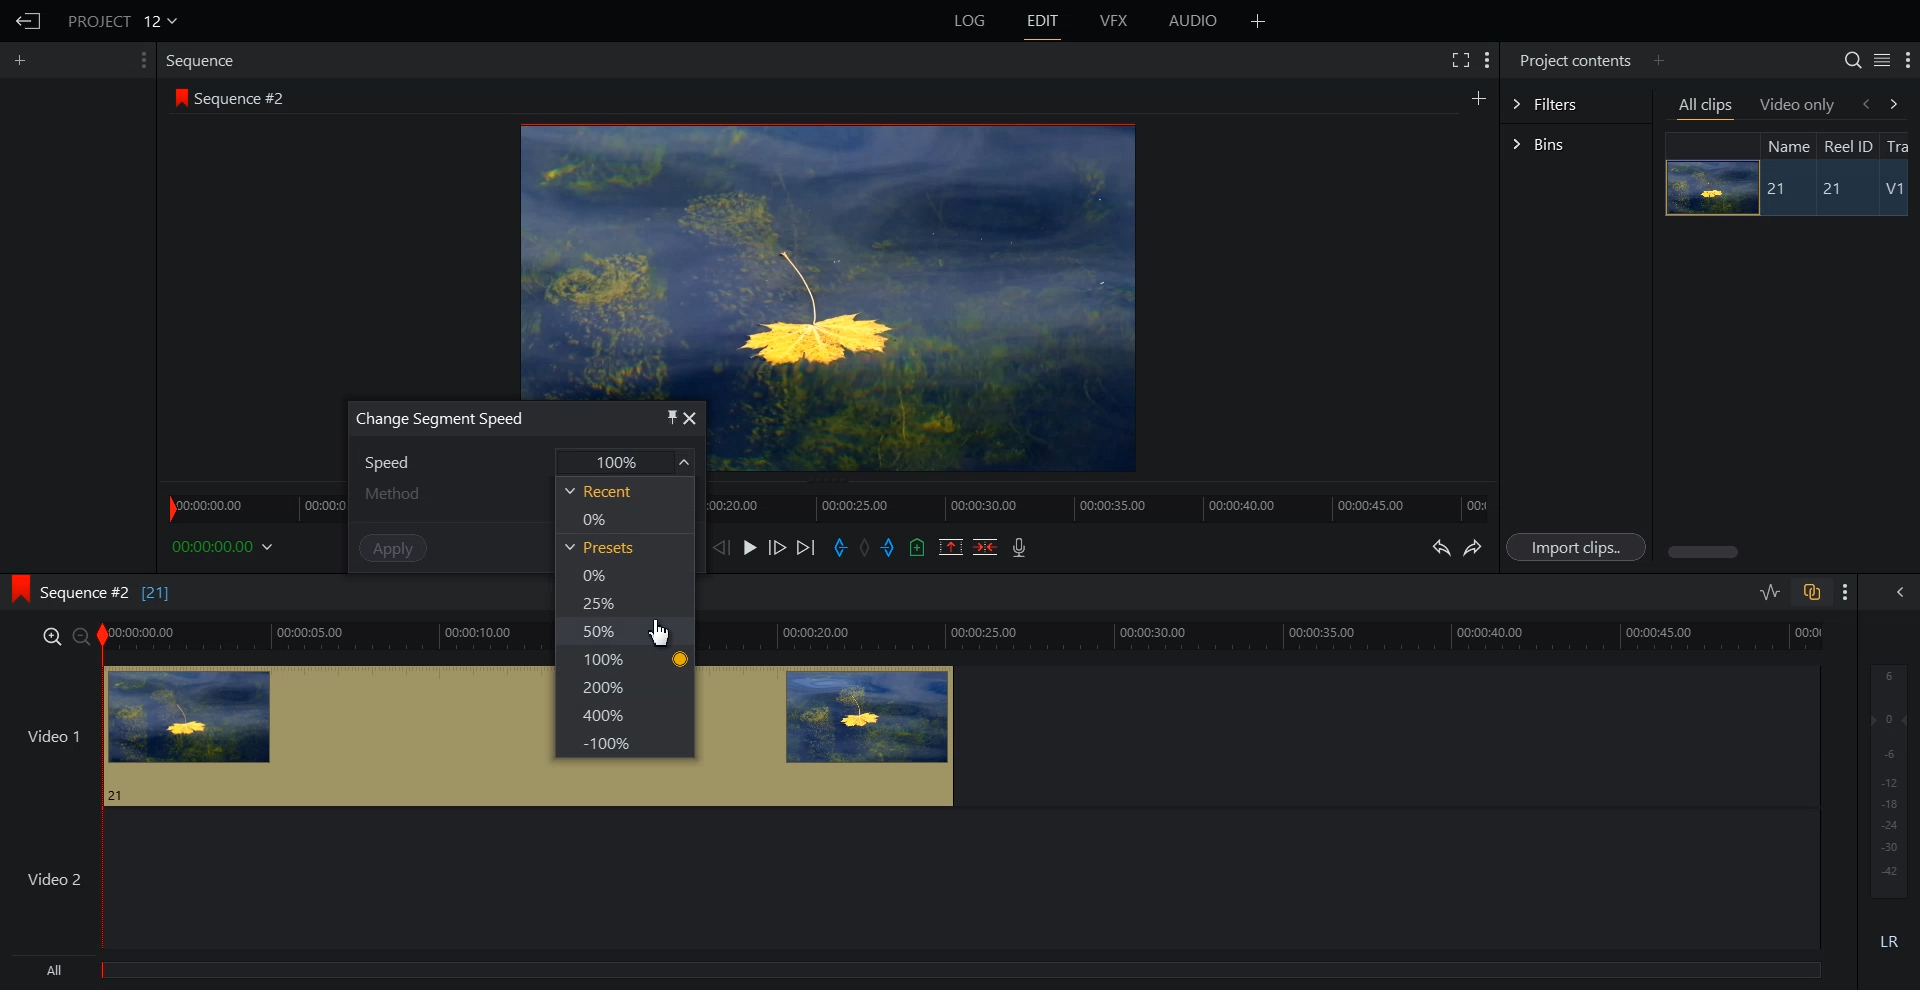 This screenshot has height=990, width=1920. I want to click on Add panel, so click(25, 60).